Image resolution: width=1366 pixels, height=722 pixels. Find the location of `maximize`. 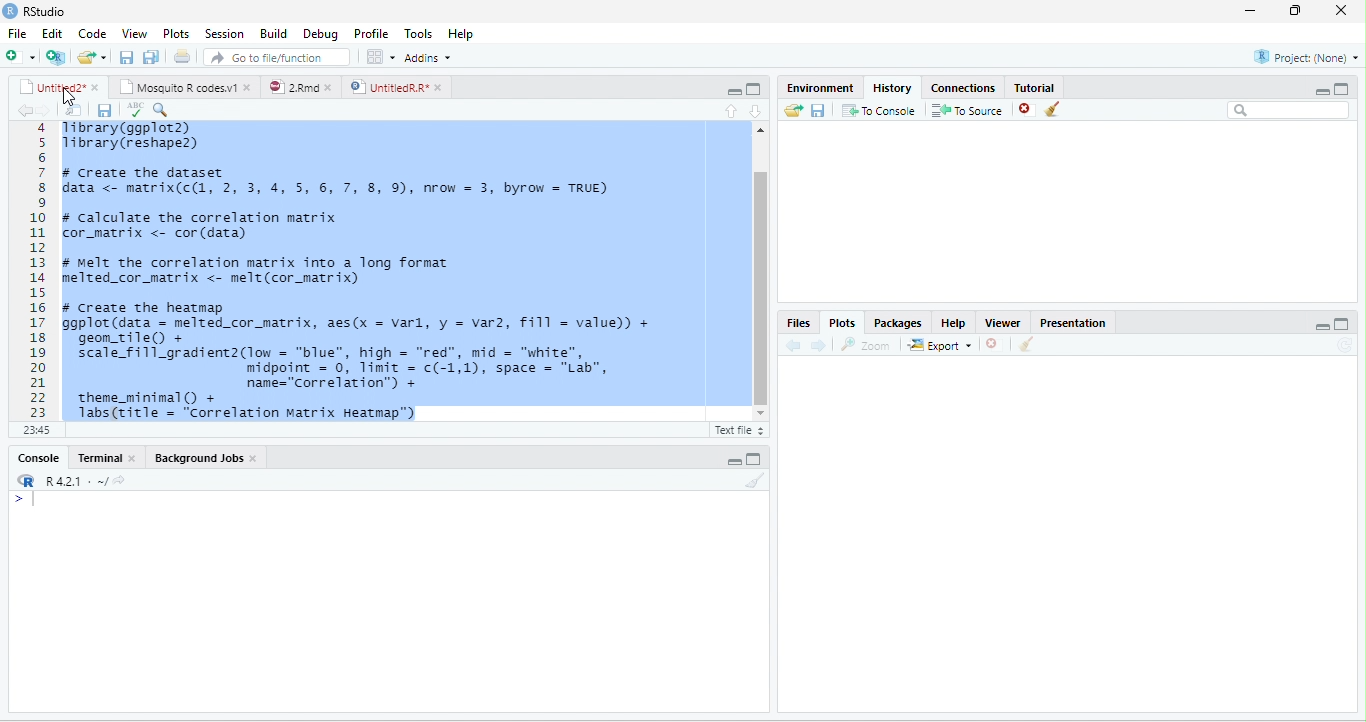

maximize is located at coordinates (1299, 11).